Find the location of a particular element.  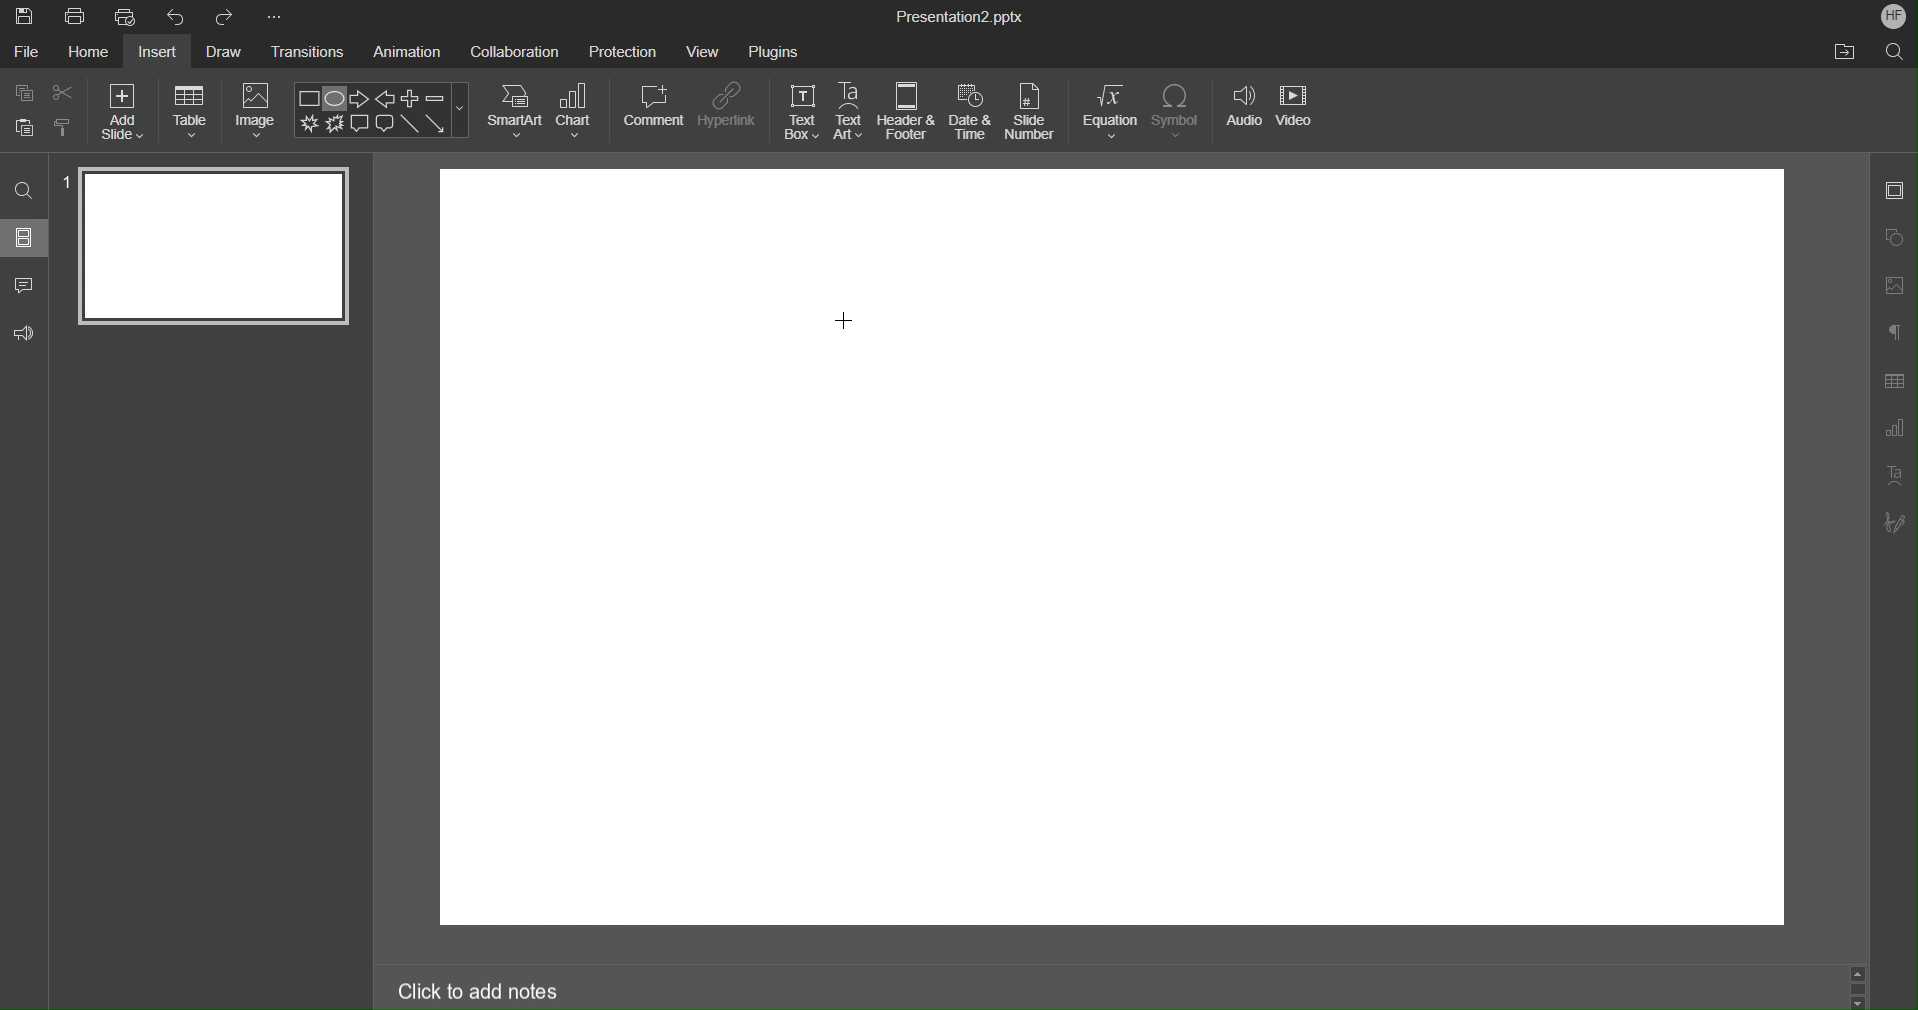

Slide Number is located at coordinates (1034, 113).